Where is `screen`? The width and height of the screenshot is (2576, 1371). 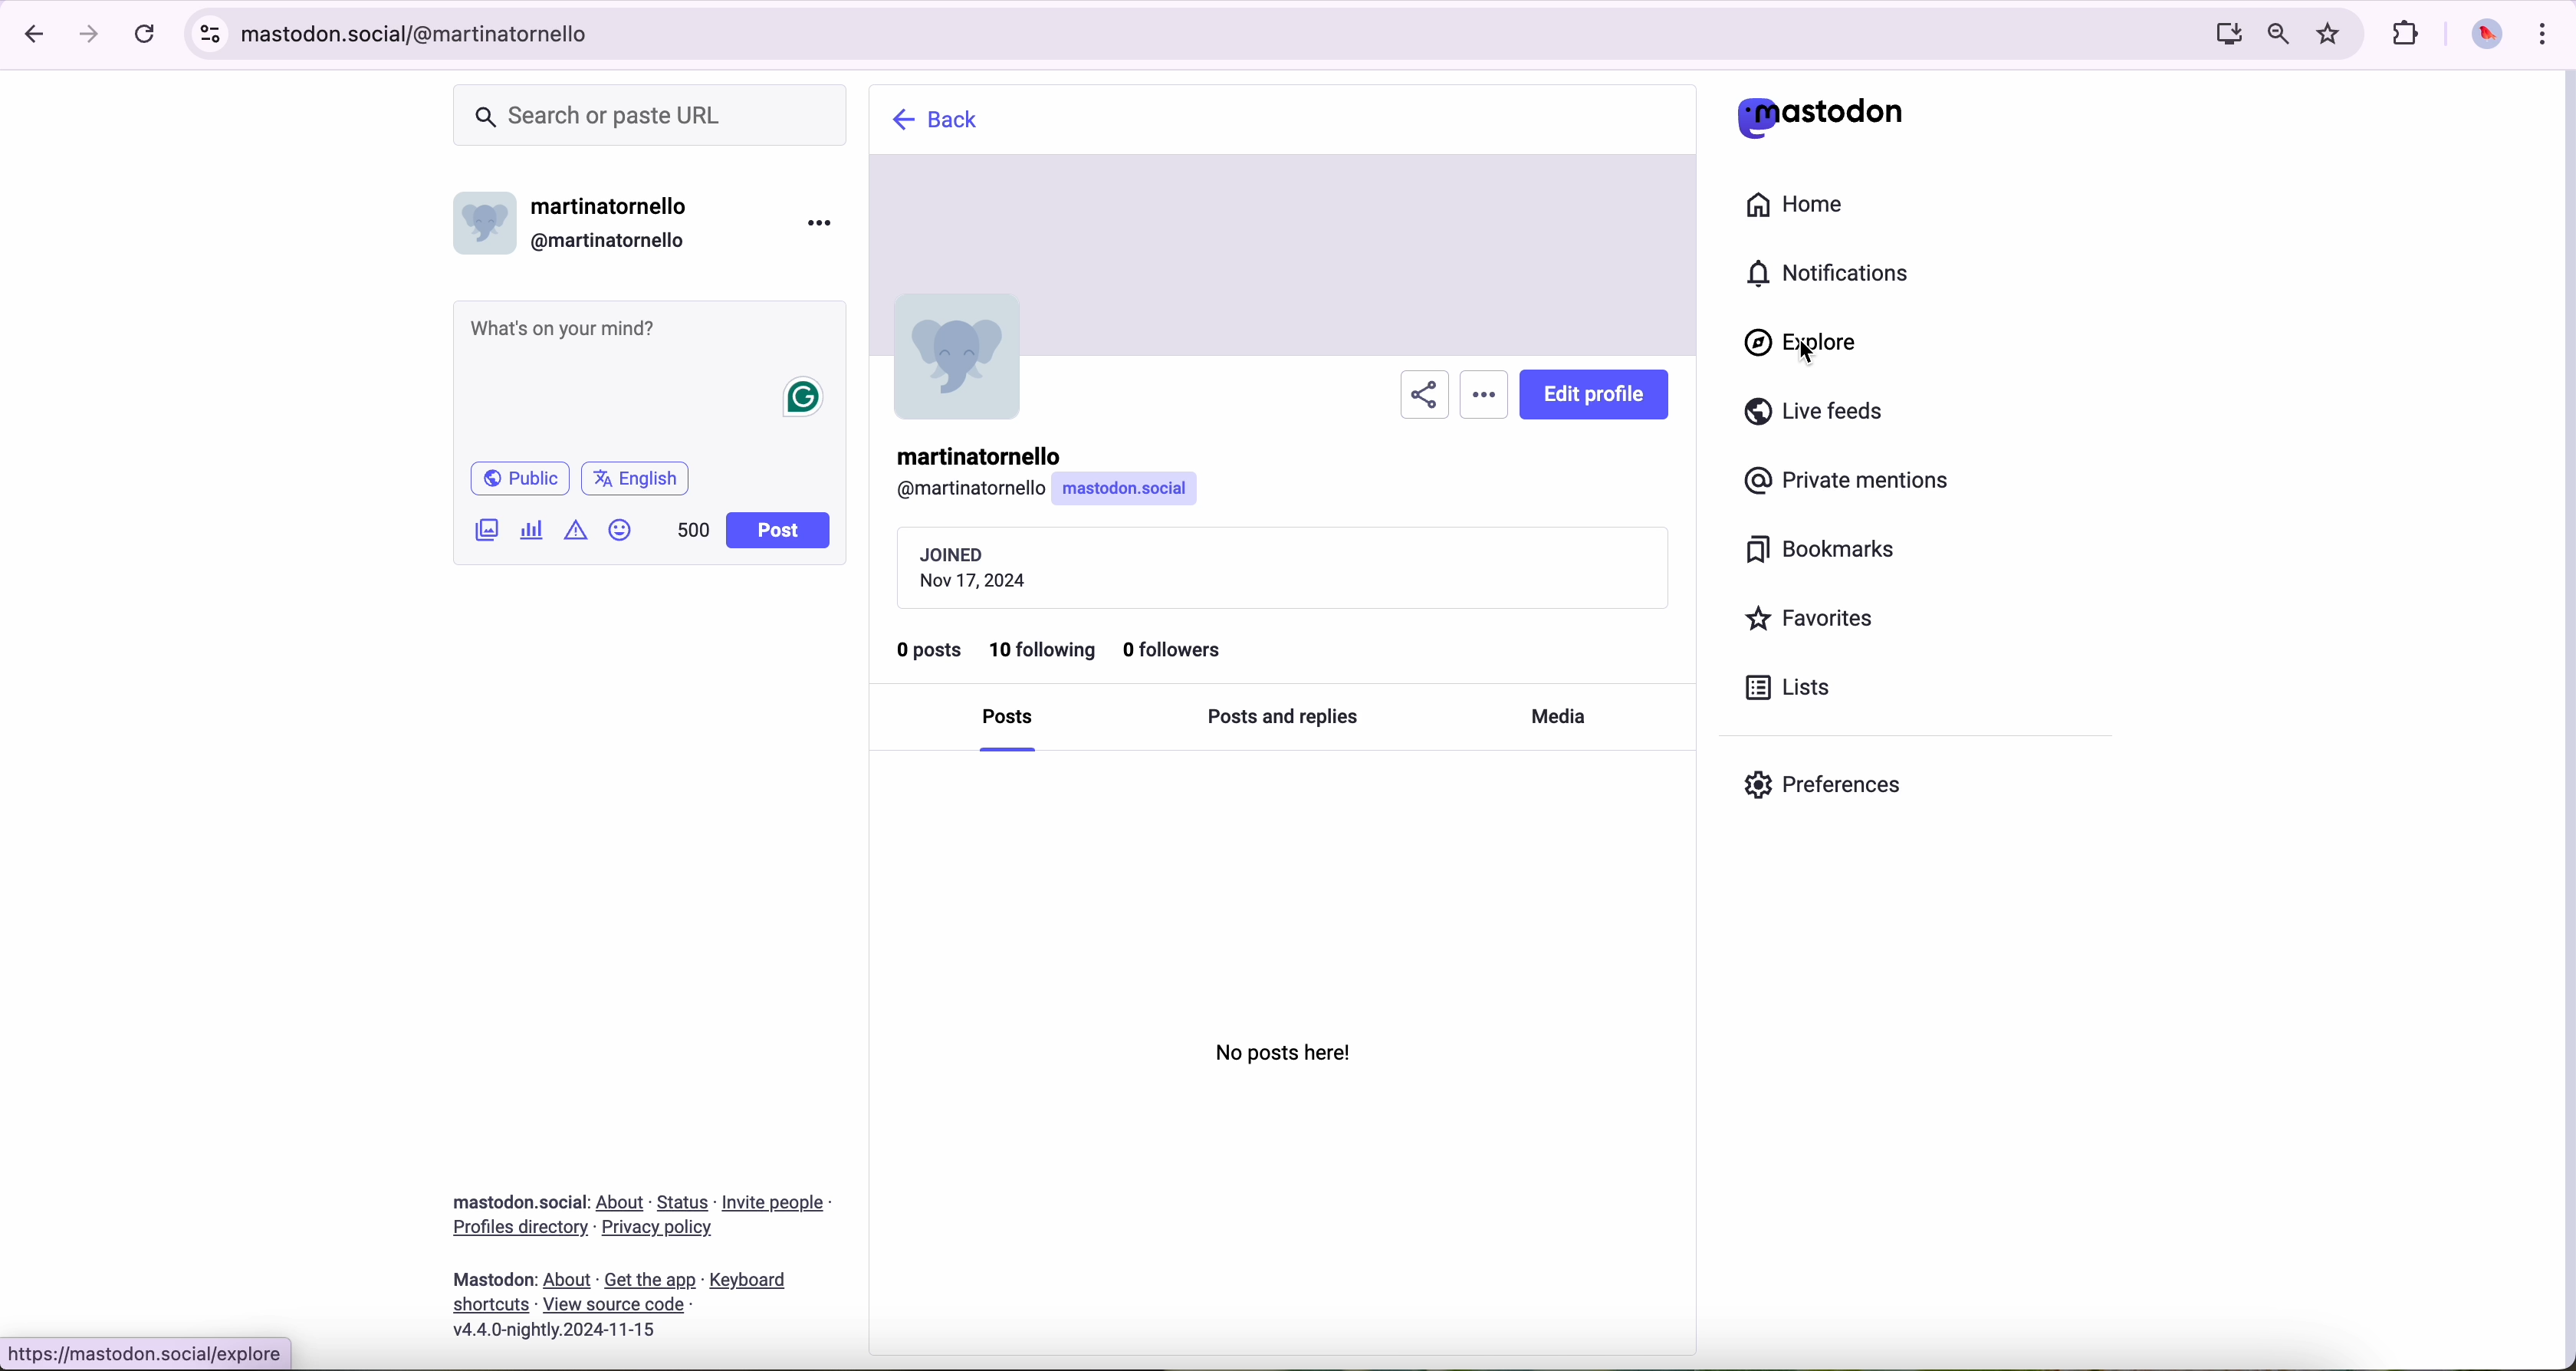
screen is located at coordinates (2223, 35).